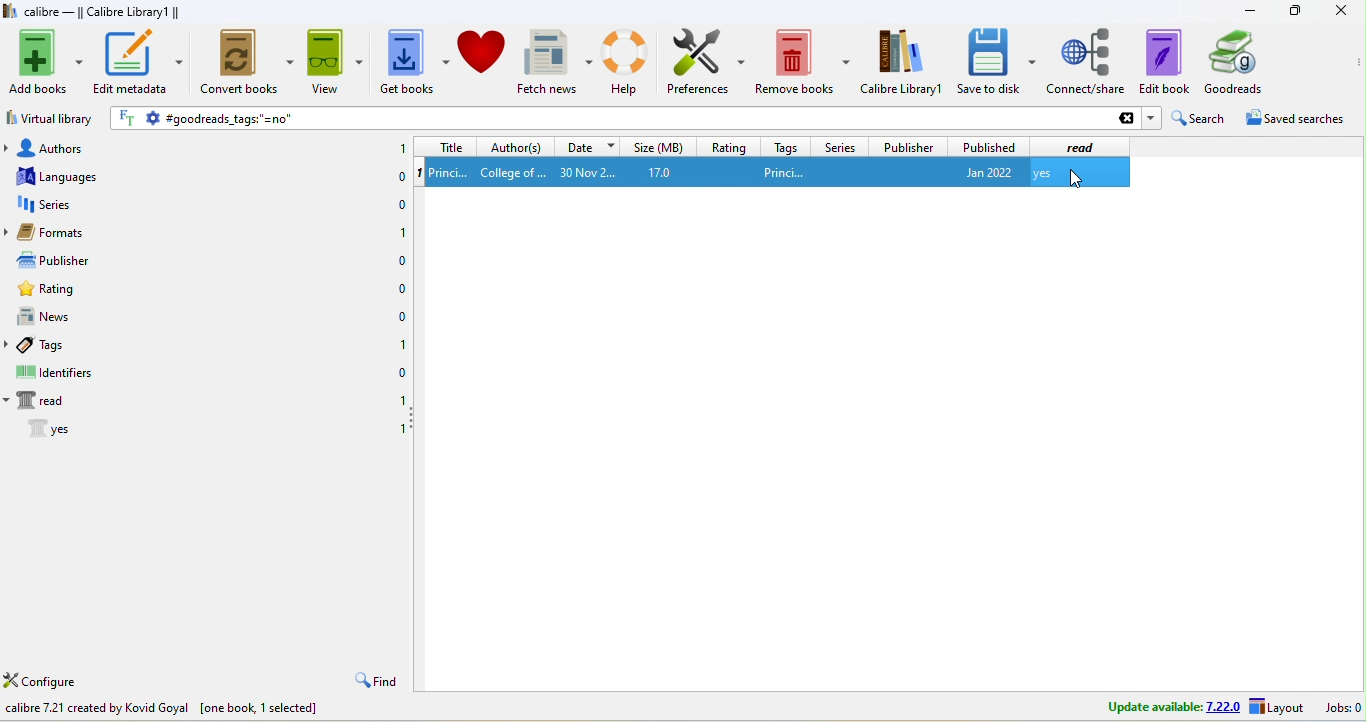 The image size is (1366, 722). What do you see at coordinates (996, 62) in the screenshot?
I see `save to disk` at bounding box center [996, 62].